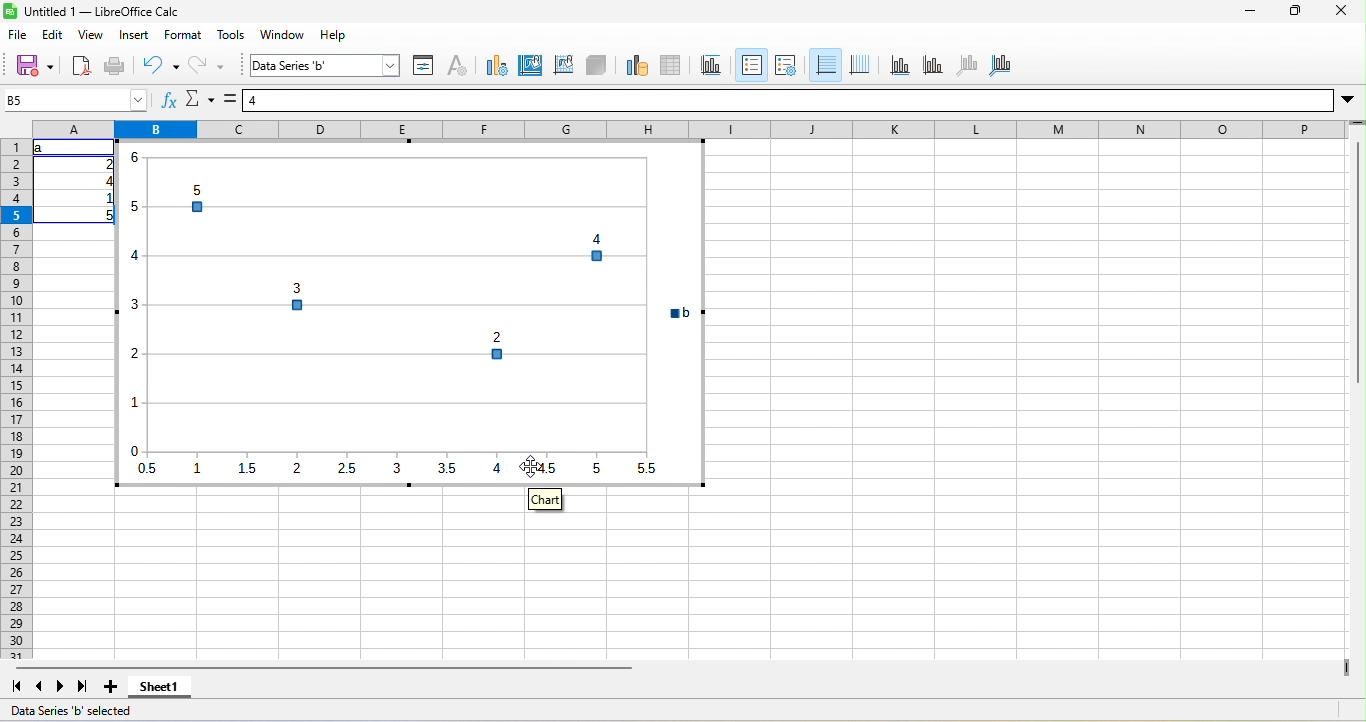 The image size is (1366, 722). What do you see at coordinates (333, 35) in the screenshot?
I see `help` at bounding box center [333, 35].